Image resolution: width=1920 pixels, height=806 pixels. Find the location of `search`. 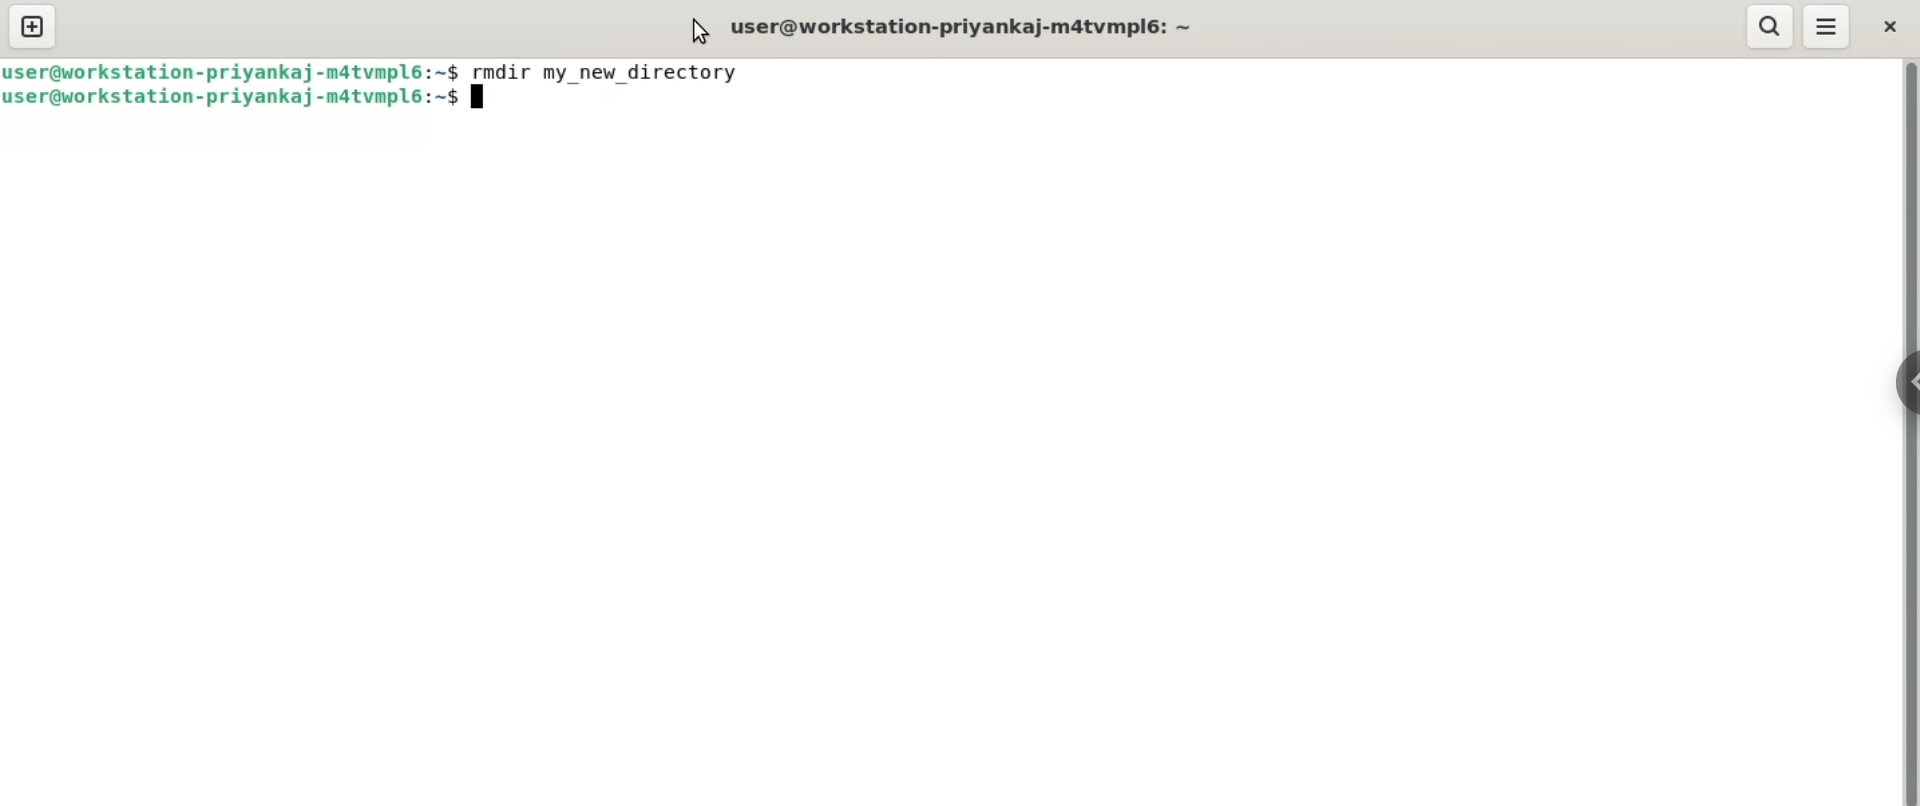

search is located at coordinates (1768, 26).